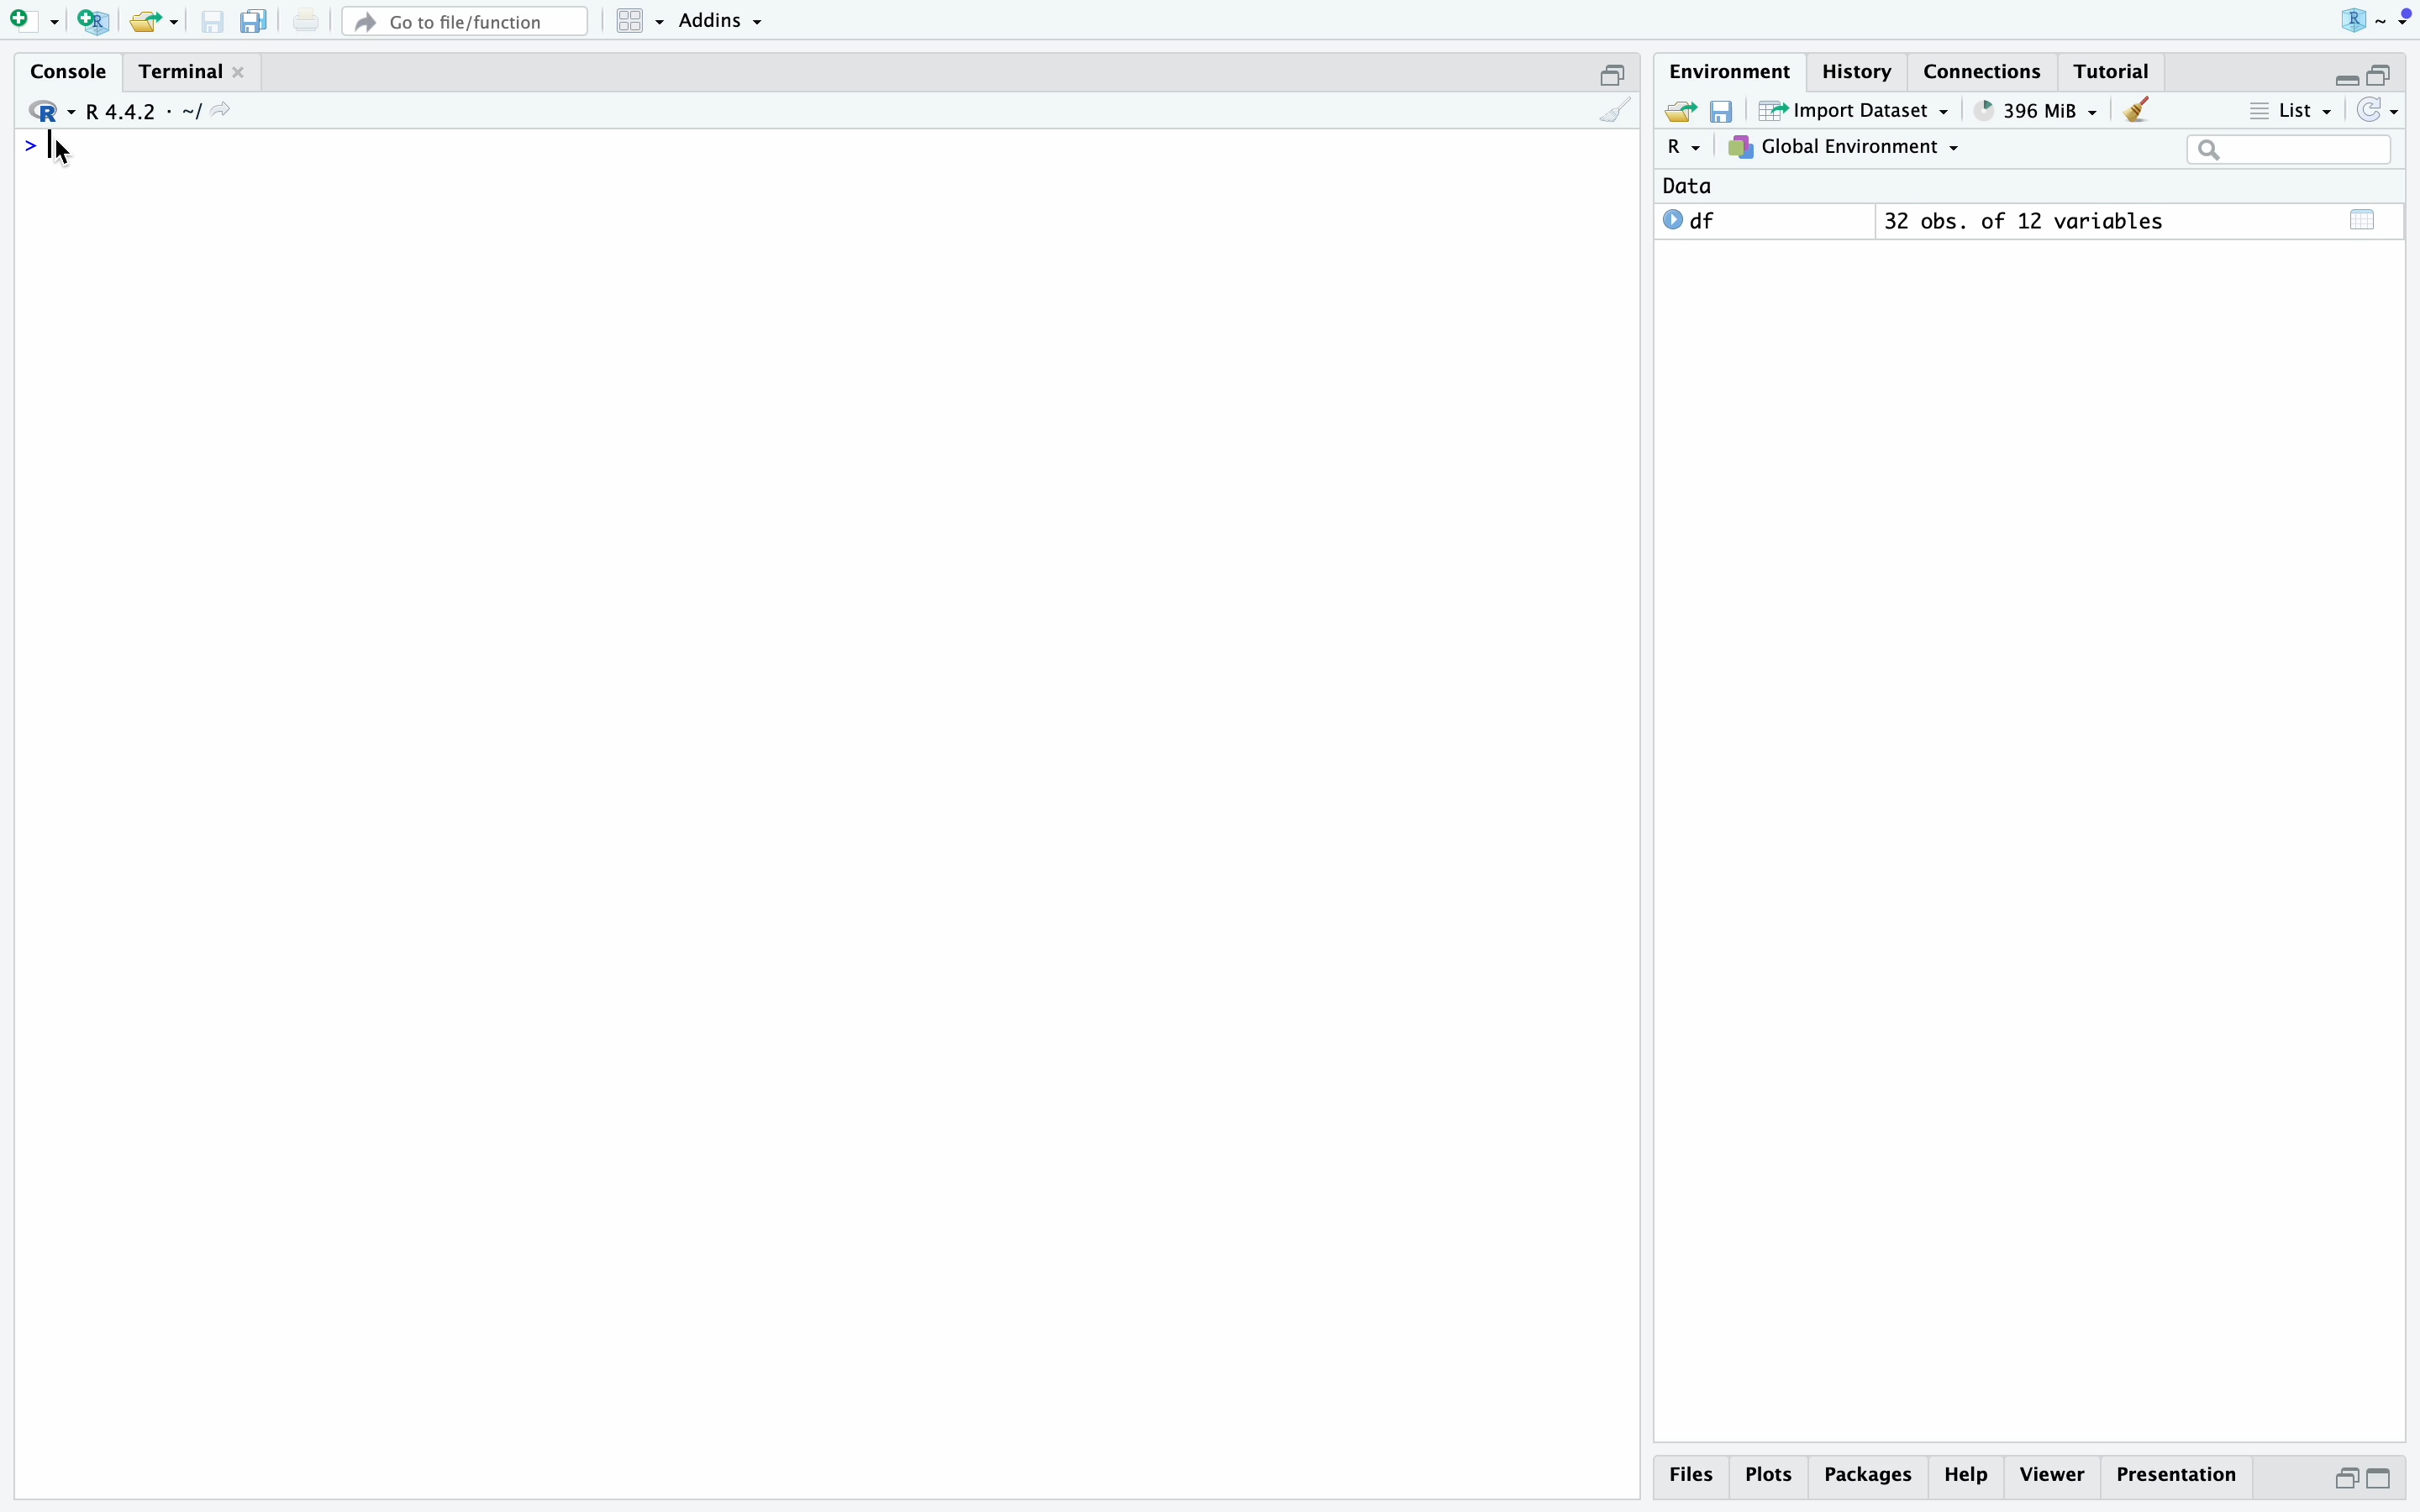 Image resolution: width=2420 pixels, height=1512 pixels. Describe the element at coordinates (239, 72) in the screenshot. I see `close` at that location.